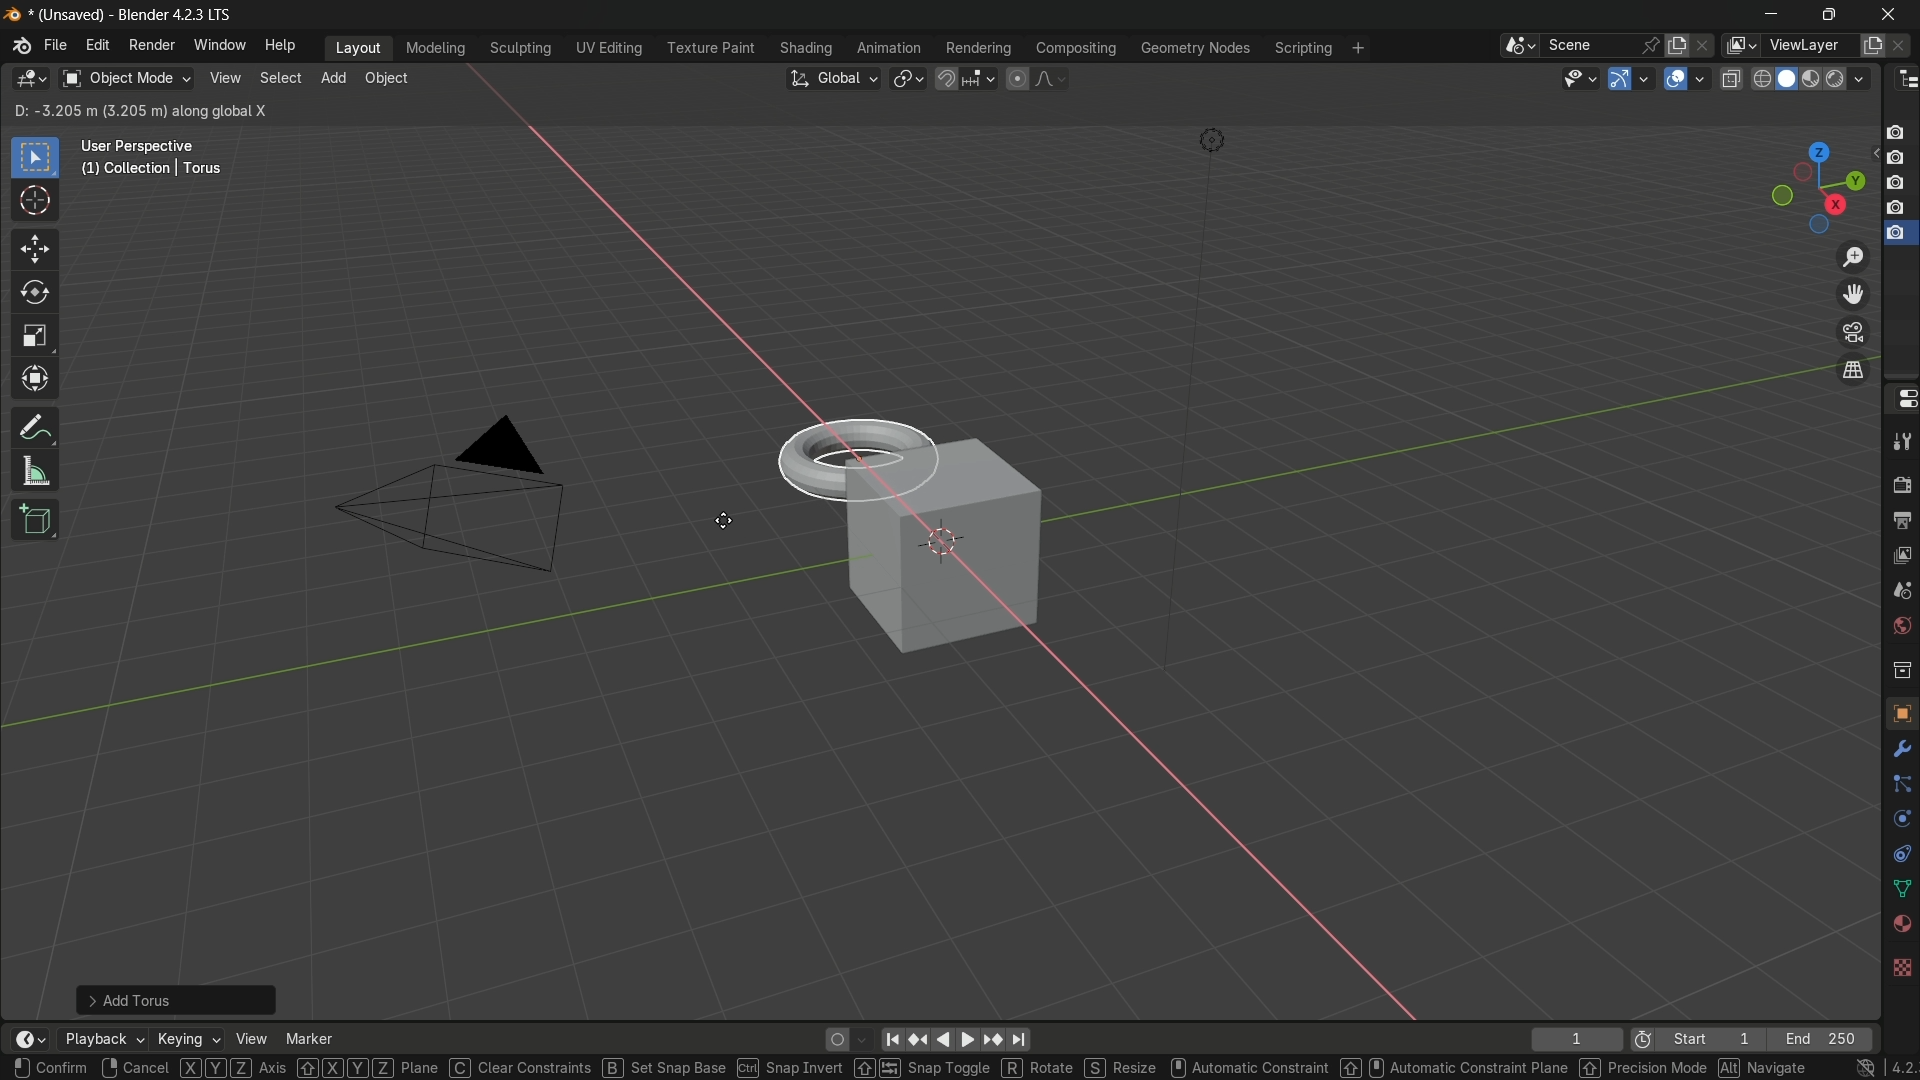  Describe the element at coordinates (1897, 235) in the screenshot. I see `selected layer 5` at that location.